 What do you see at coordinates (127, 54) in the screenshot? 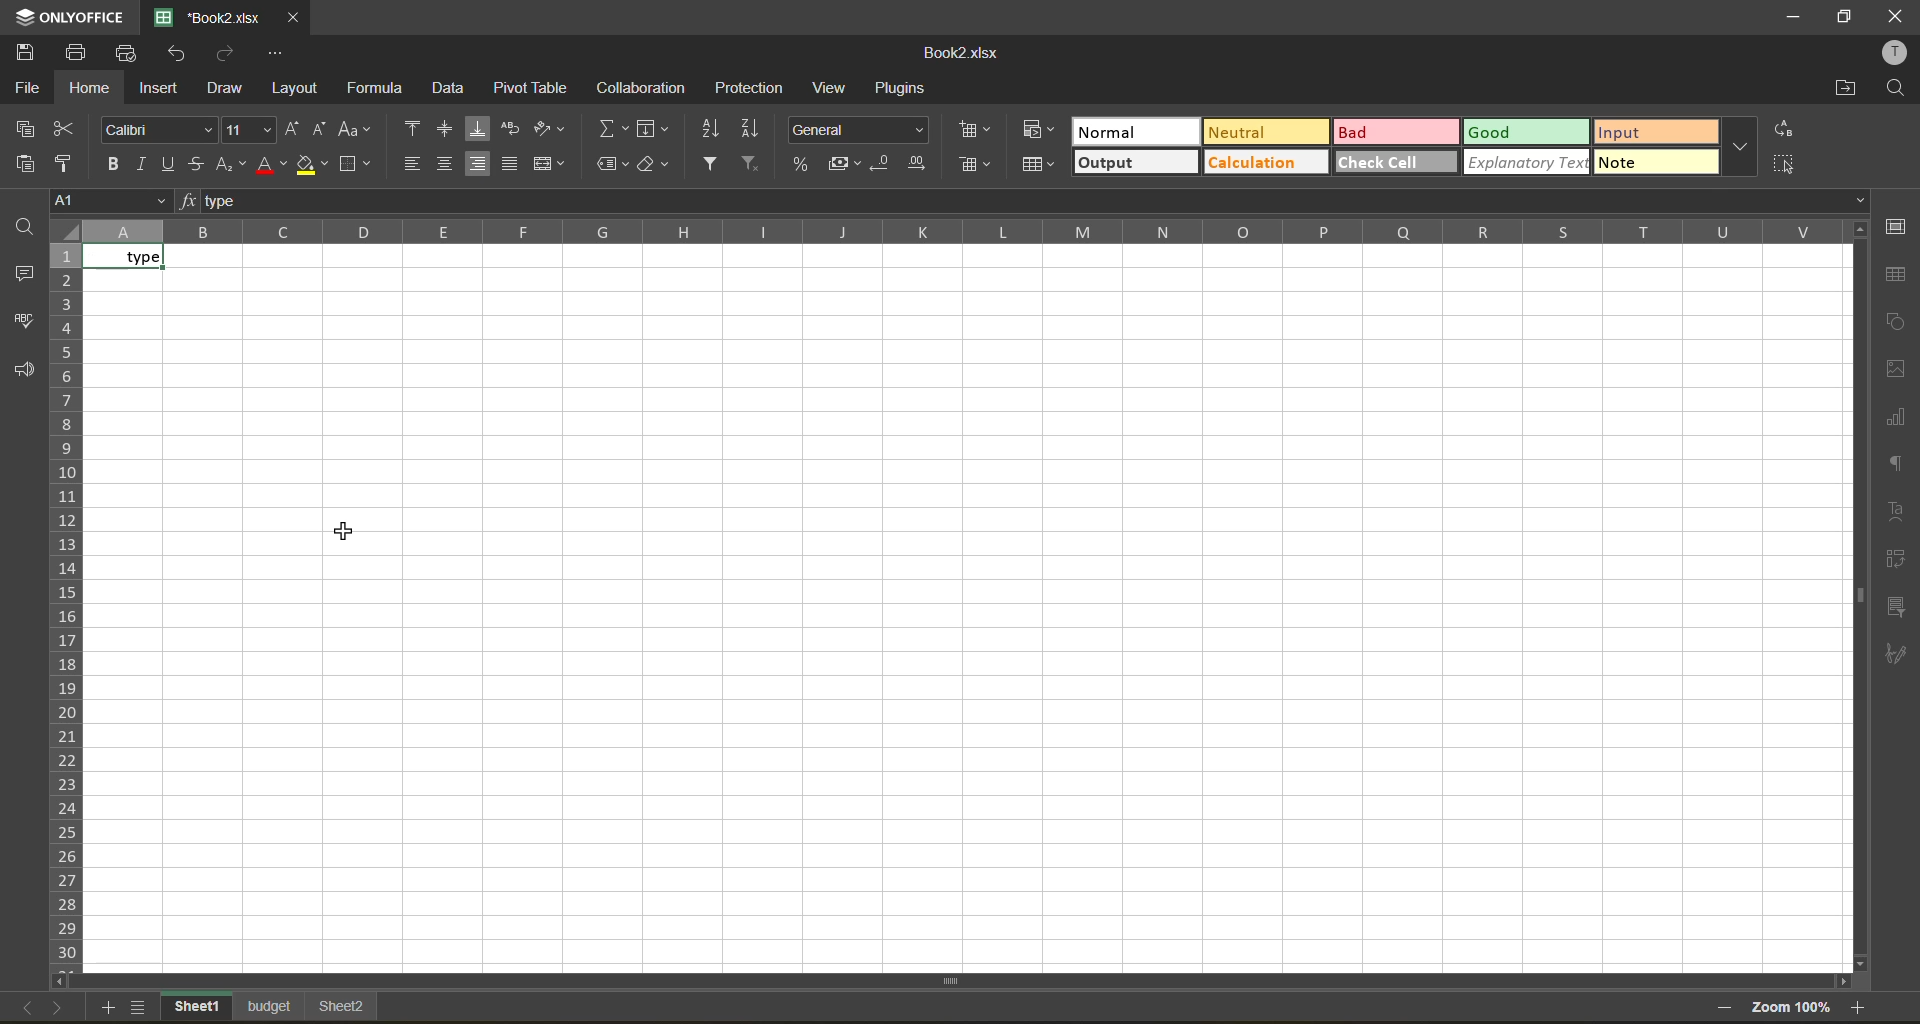
I see `quick print` at bounding box center [127, 54].